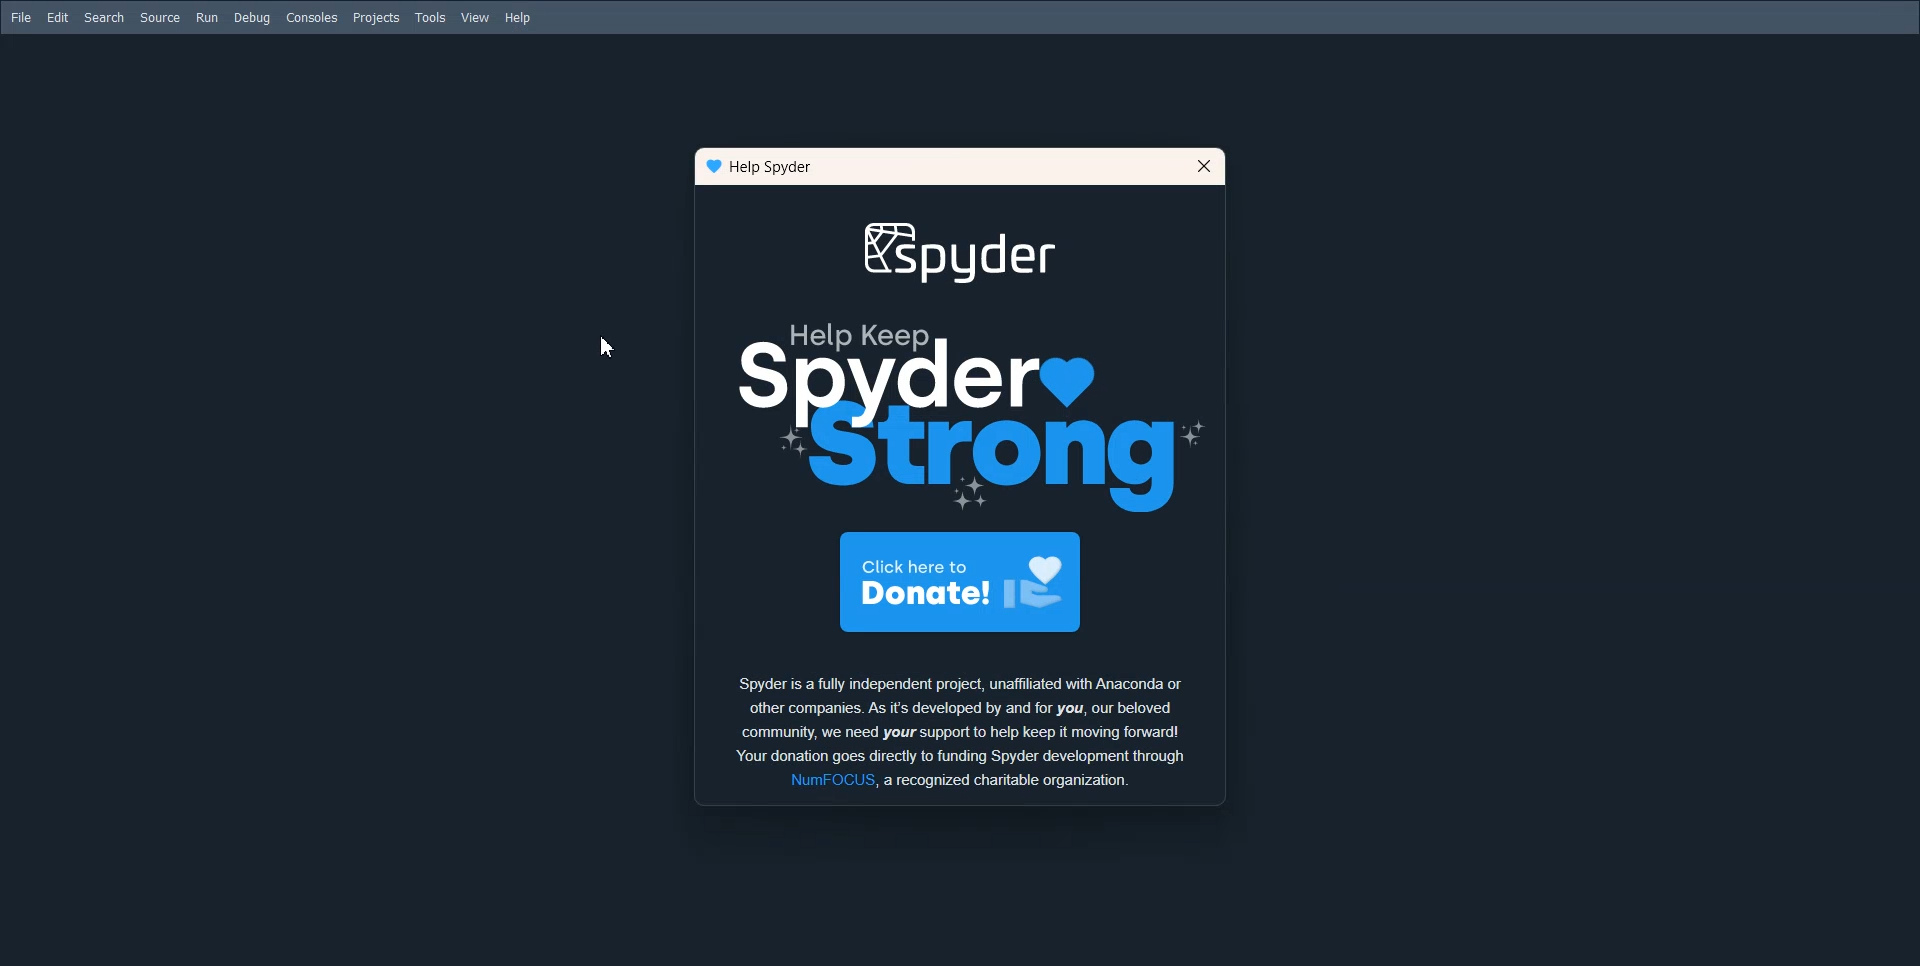 The image size is (1920, 966). I want to click on Edit, so click(58, 16).